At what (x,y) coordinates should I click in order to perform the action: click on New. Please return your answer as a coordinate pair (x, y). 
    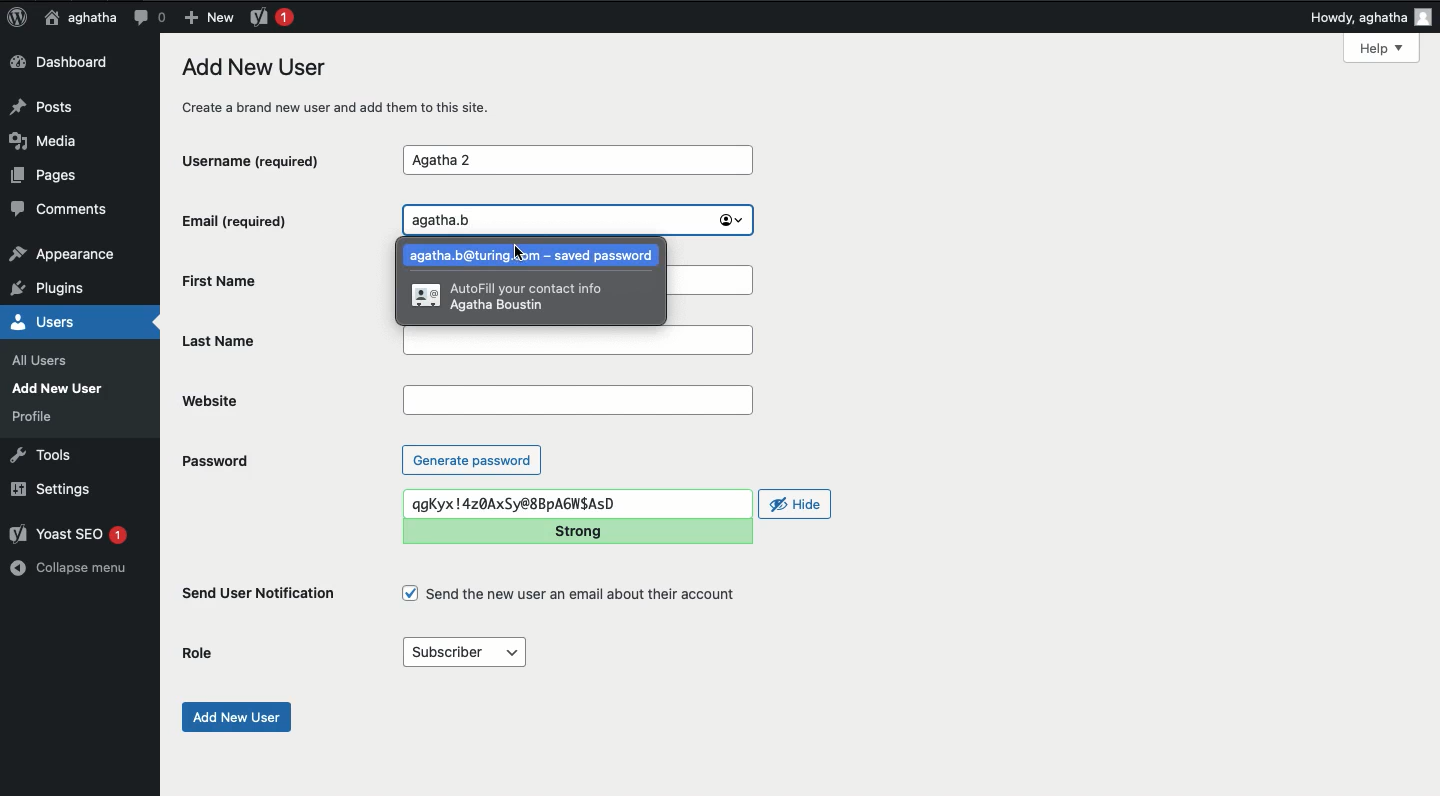
    Looking at the image, I should click on (208, 16).